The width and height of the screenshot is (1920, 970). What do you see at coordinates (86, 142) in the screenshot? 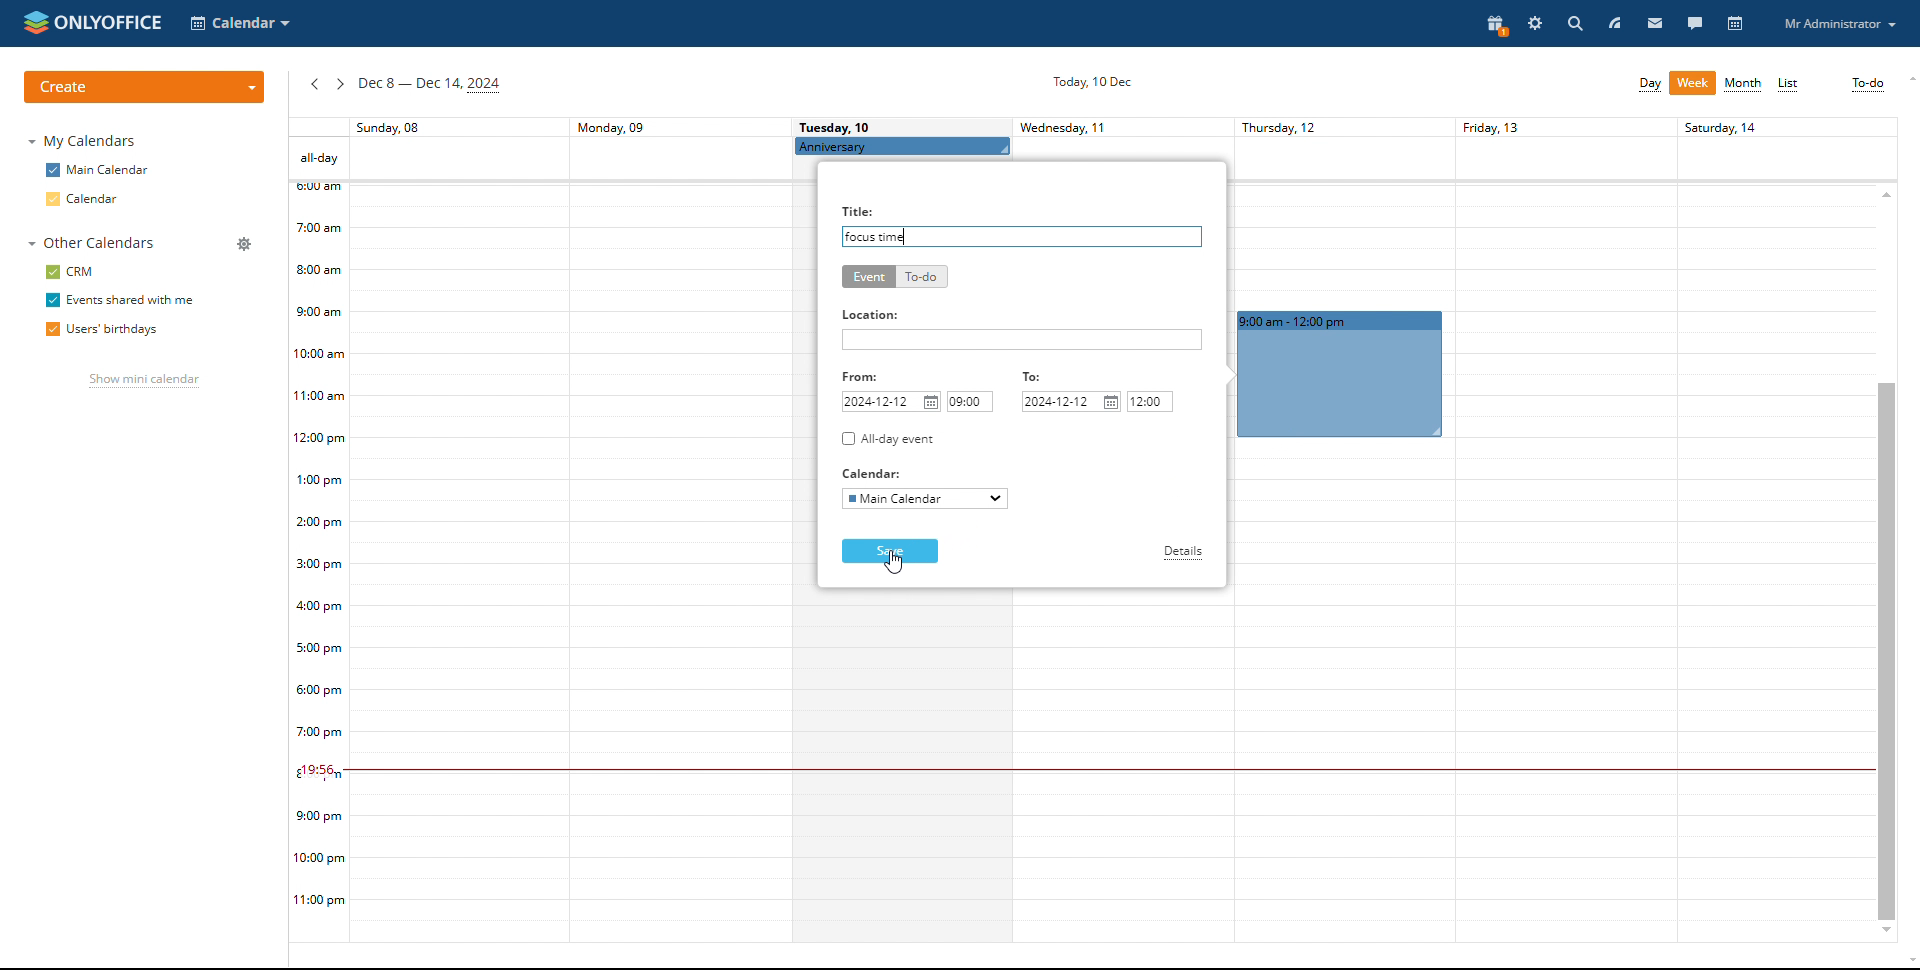
I see `my calendars` at bounding box center [86, 142].